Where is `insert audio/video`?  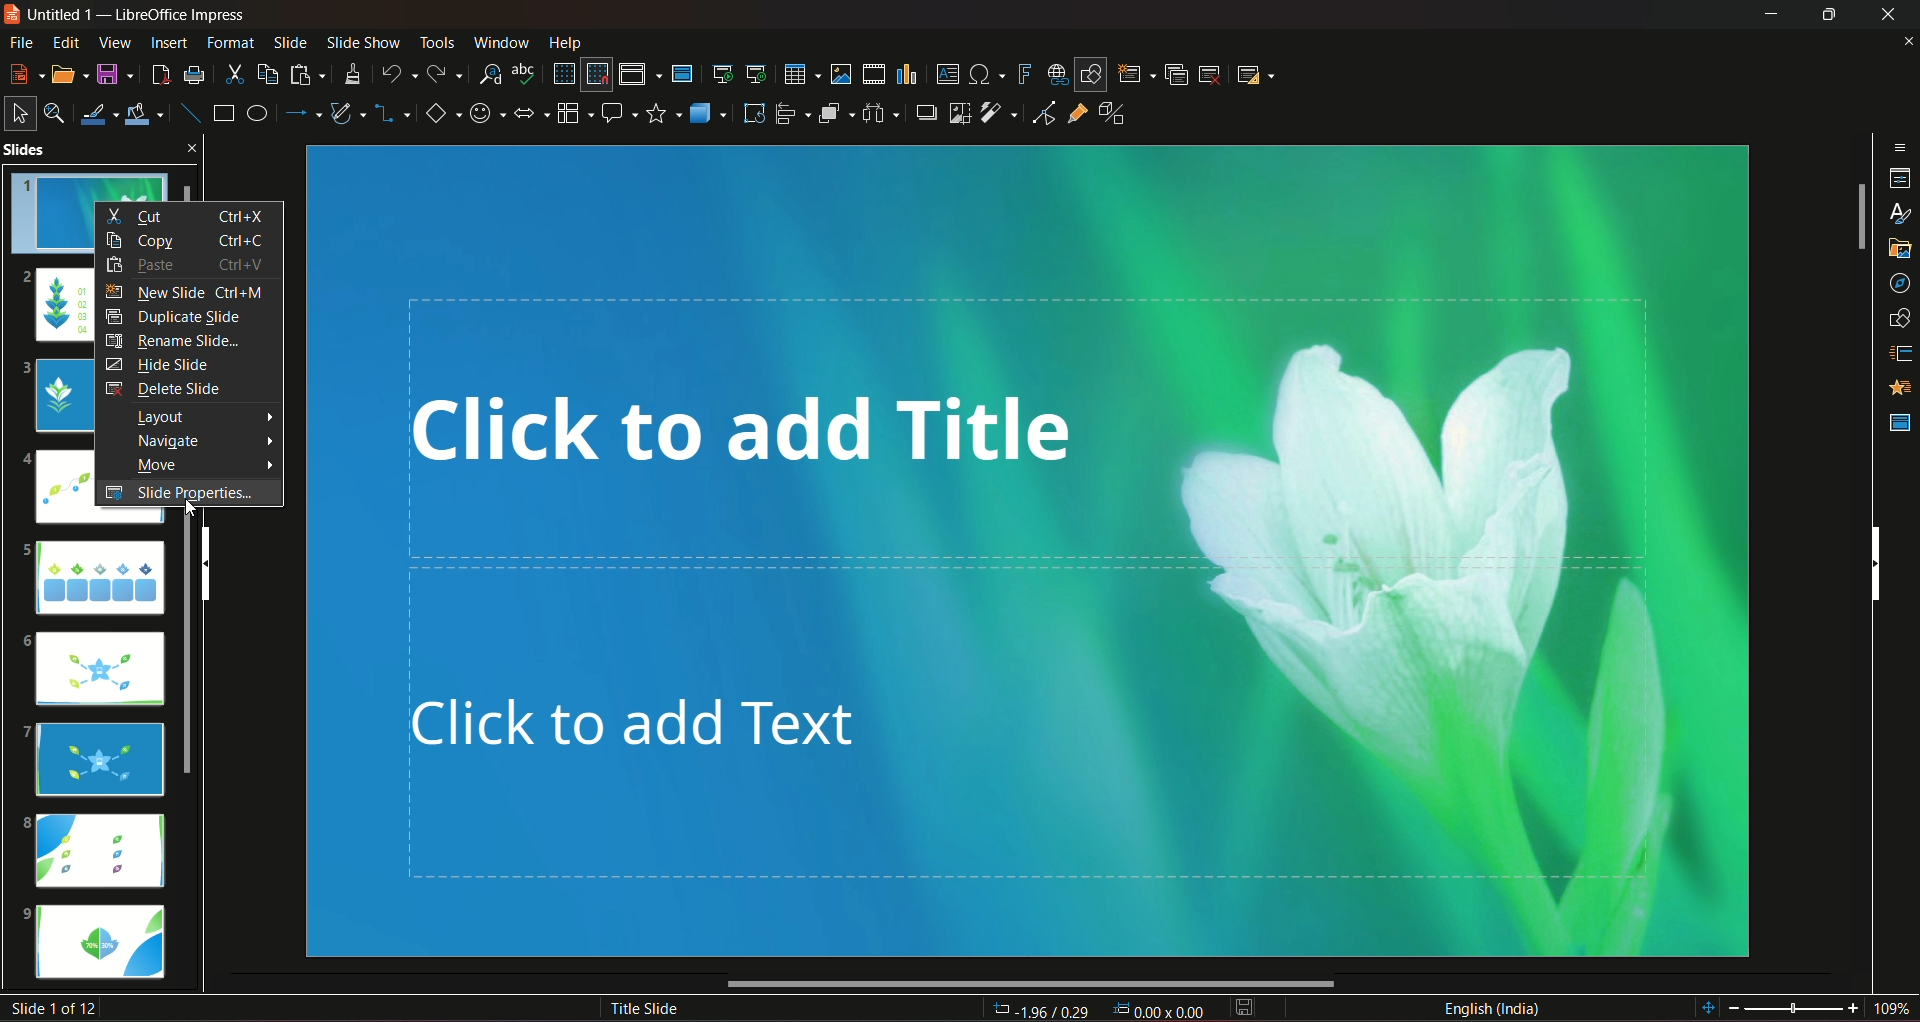
insert audio/video is located at coordinates (875, 75).